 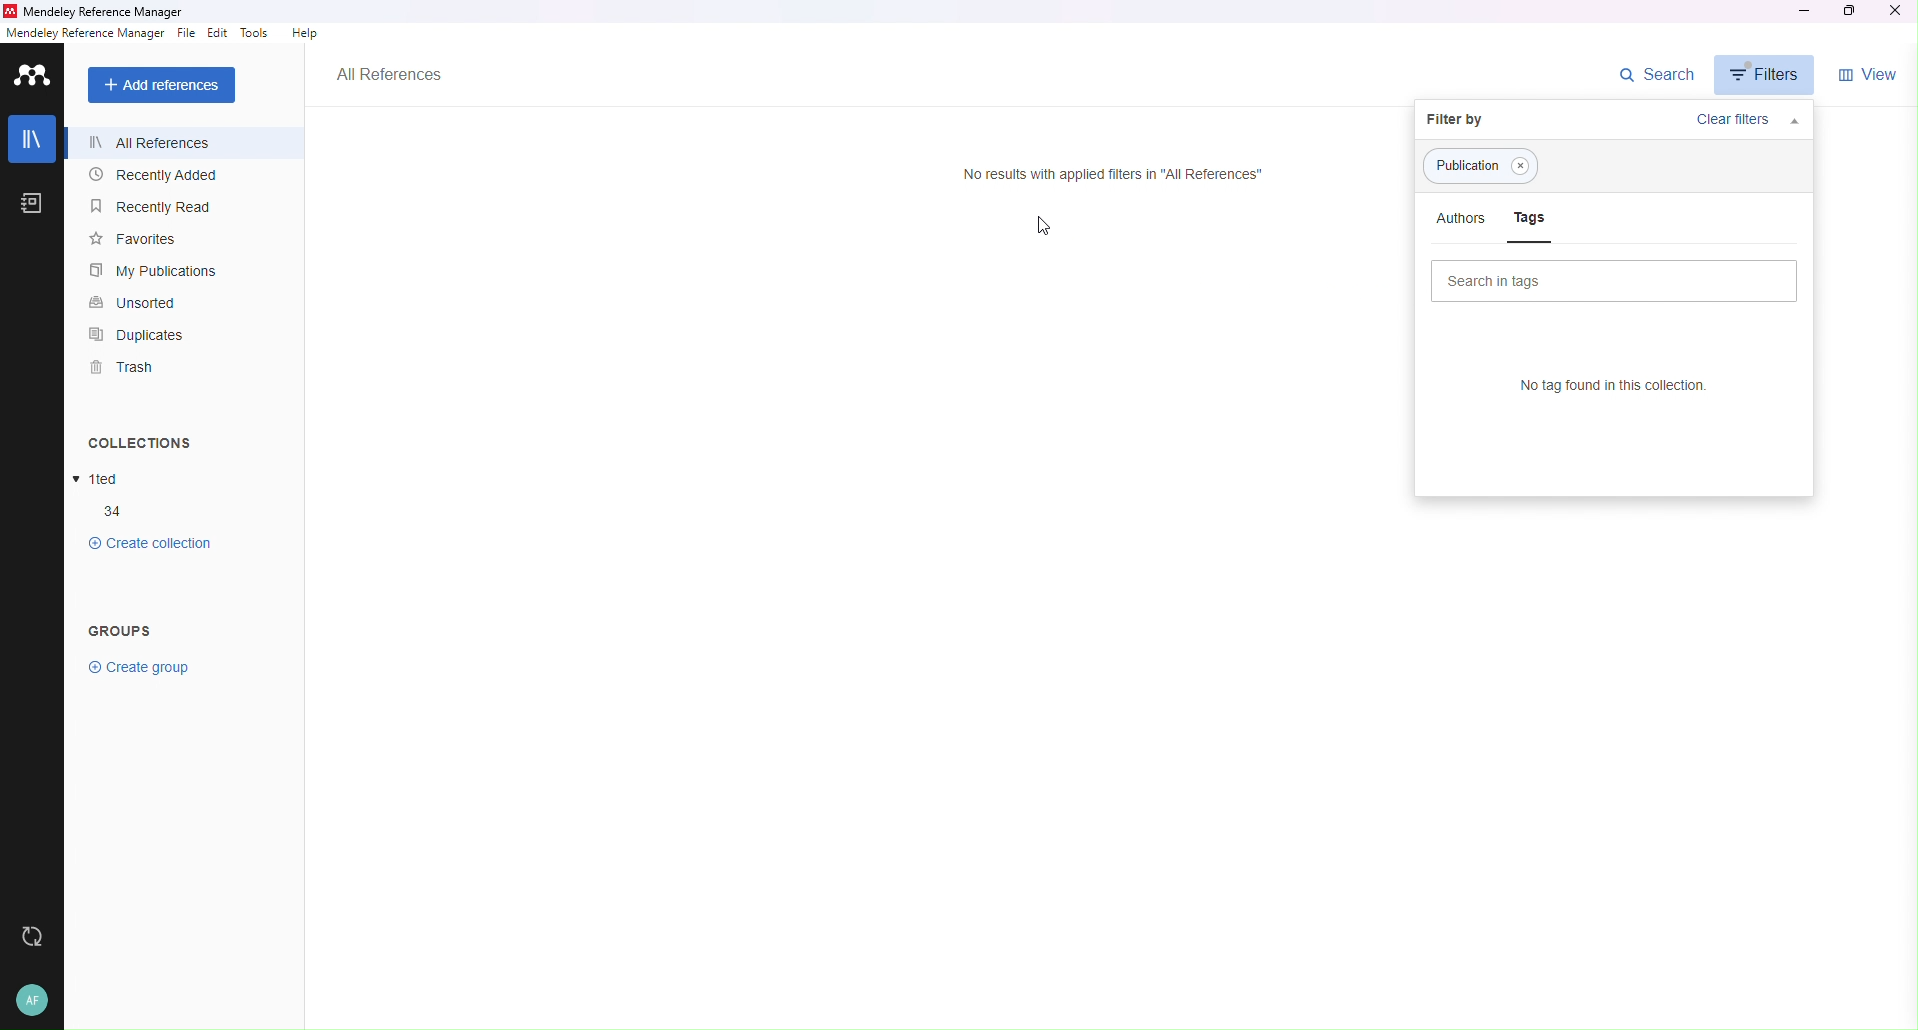 What do you see at coordinates (163, 177) in the screenshot?
I see `Recently Added` at bounding box center [163, 177].